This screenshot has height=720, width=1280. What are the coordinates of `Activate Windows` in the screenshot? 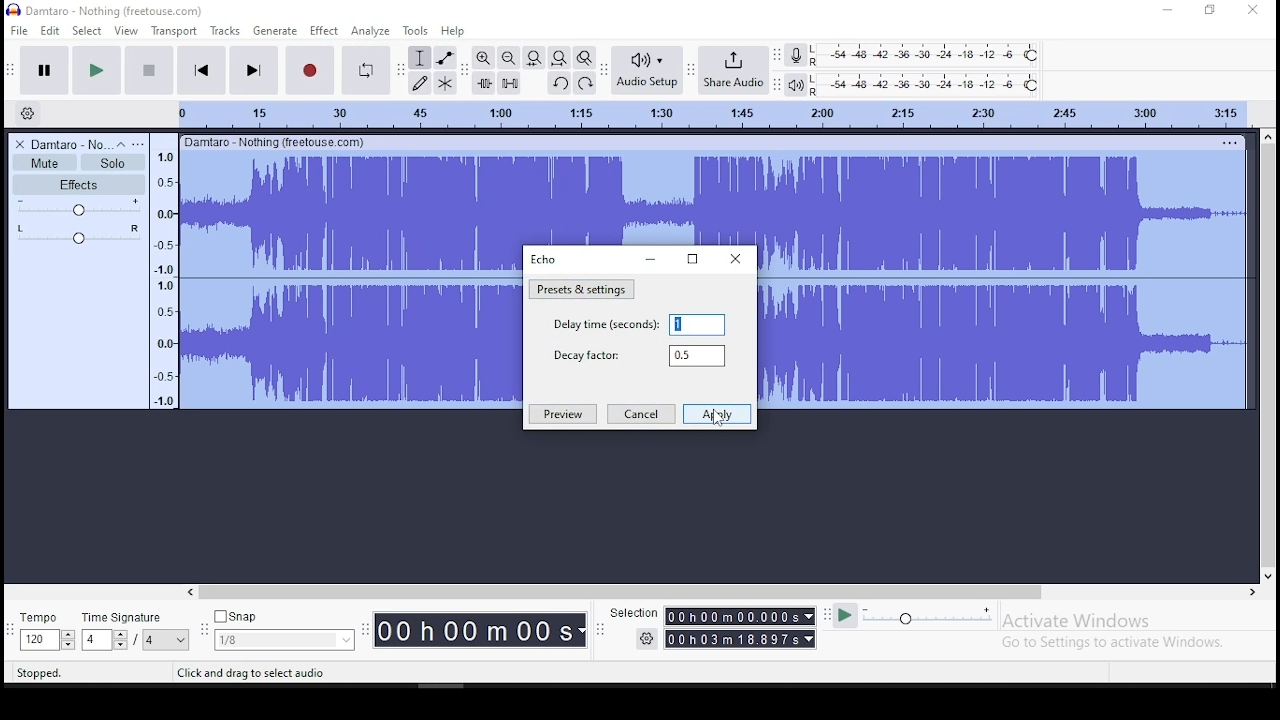 It's located at (1077, 621).